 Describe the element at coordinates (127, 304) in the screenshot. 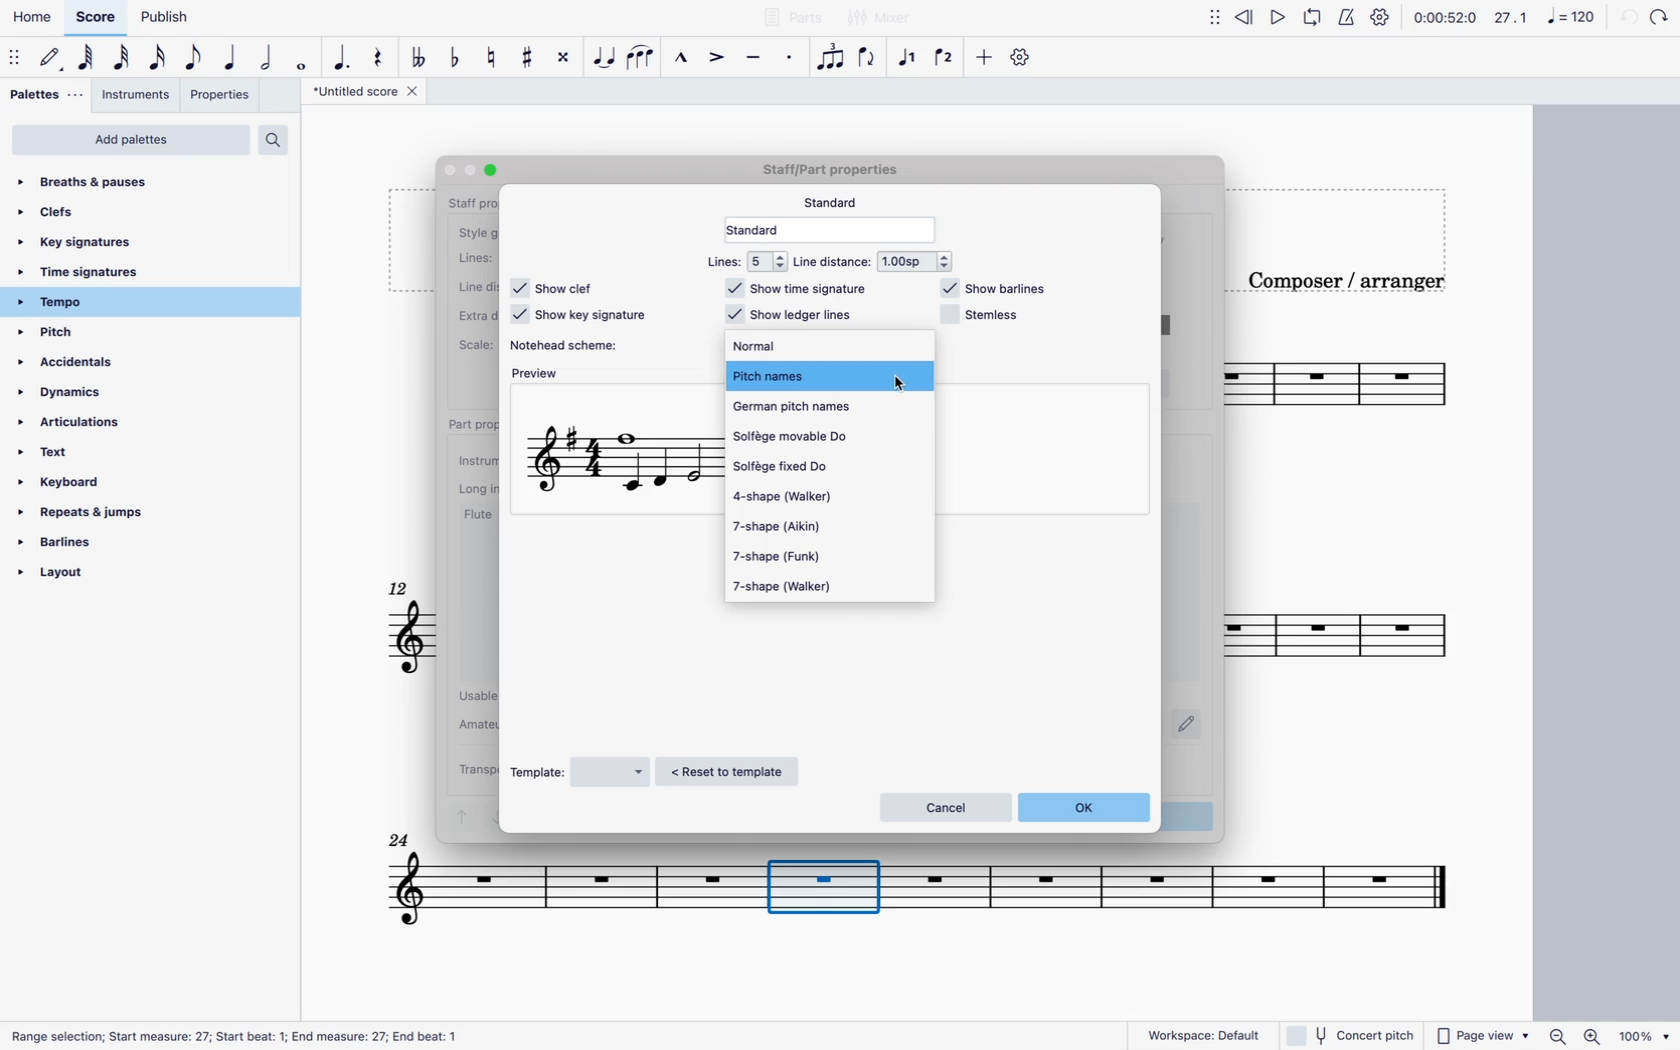

I see `tempo` at that location.